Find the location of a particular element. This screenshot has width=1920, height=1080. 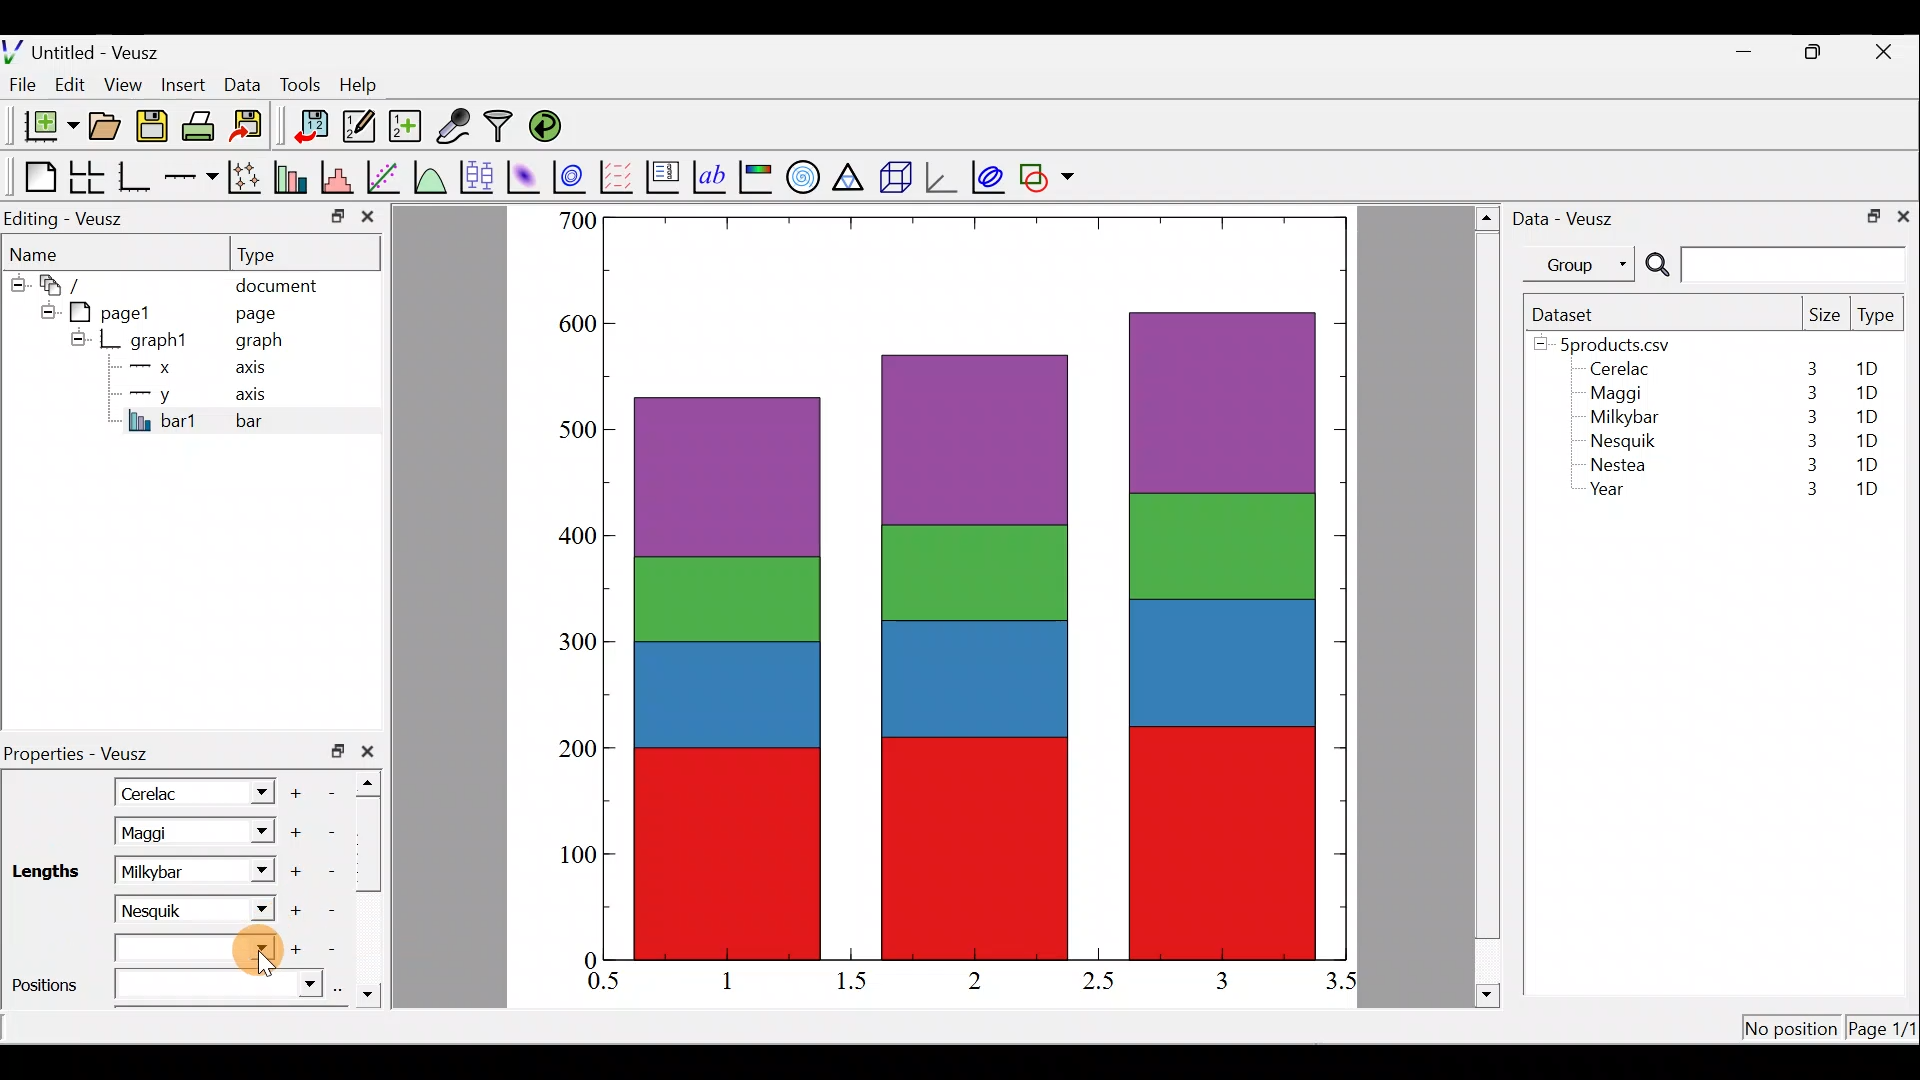

Add a shape to the plot. is located at coordinates (1048, 174).